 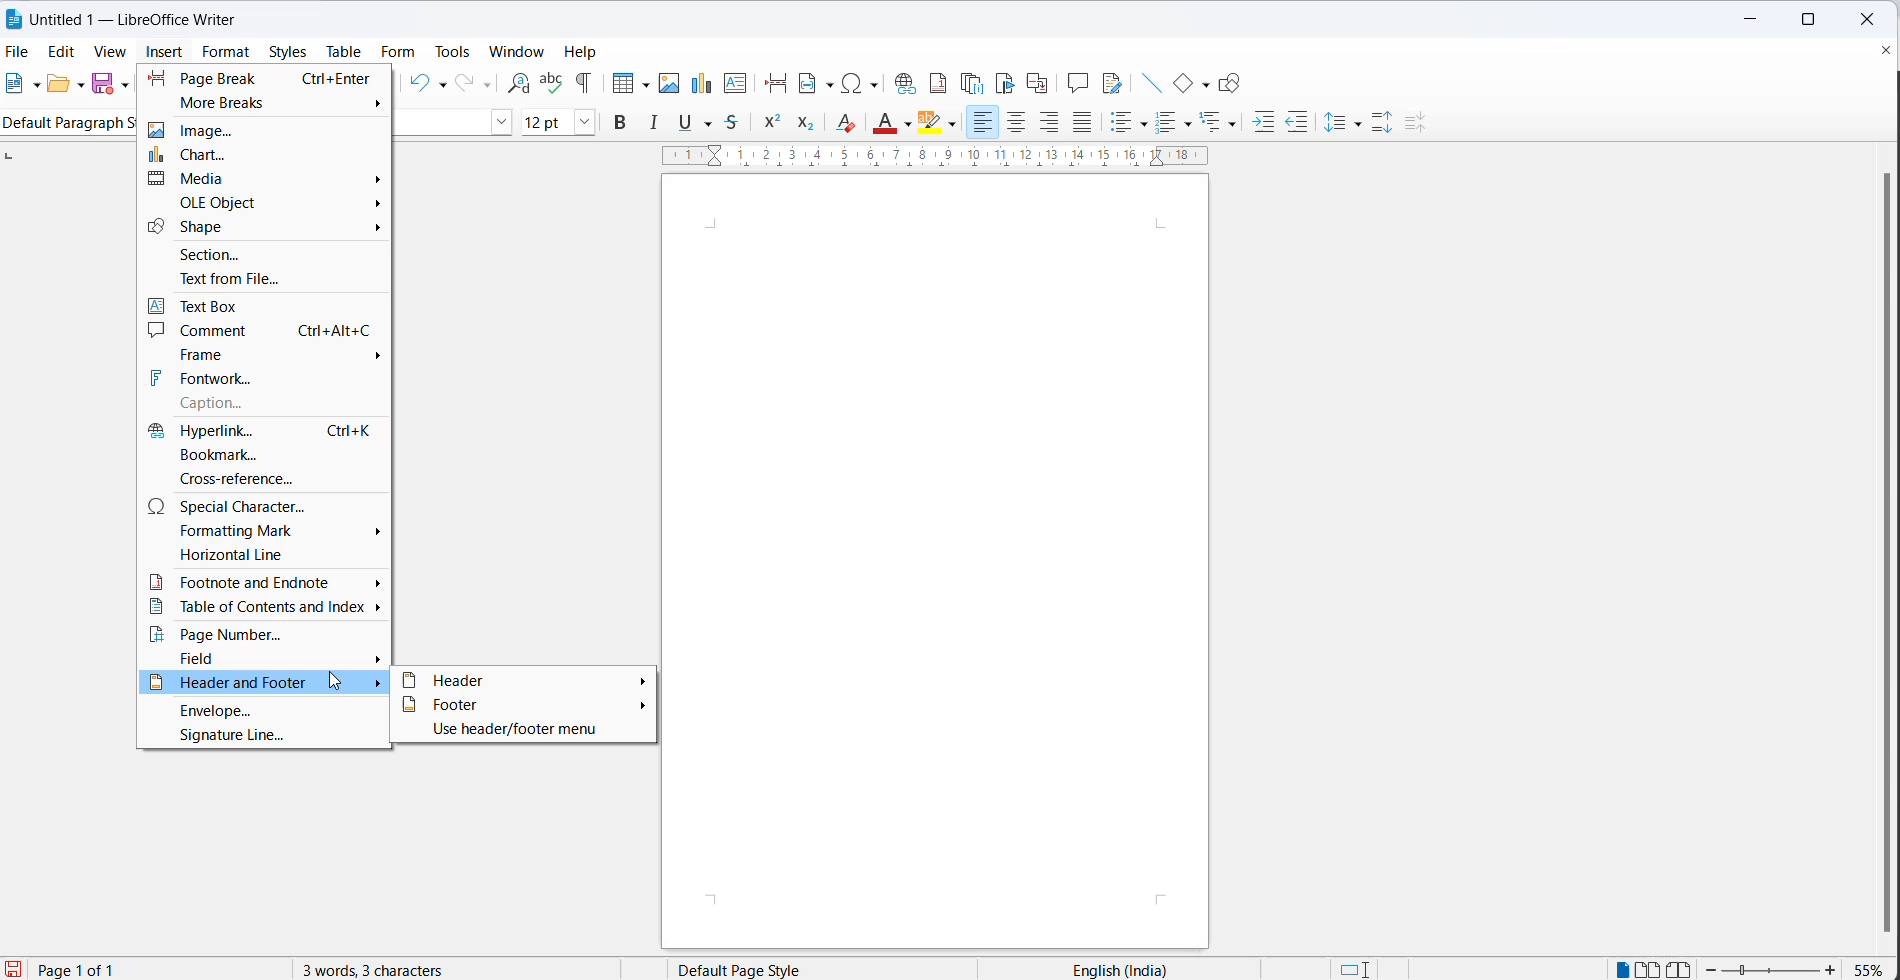 I want to click on underline, so click(x=687, y=123).